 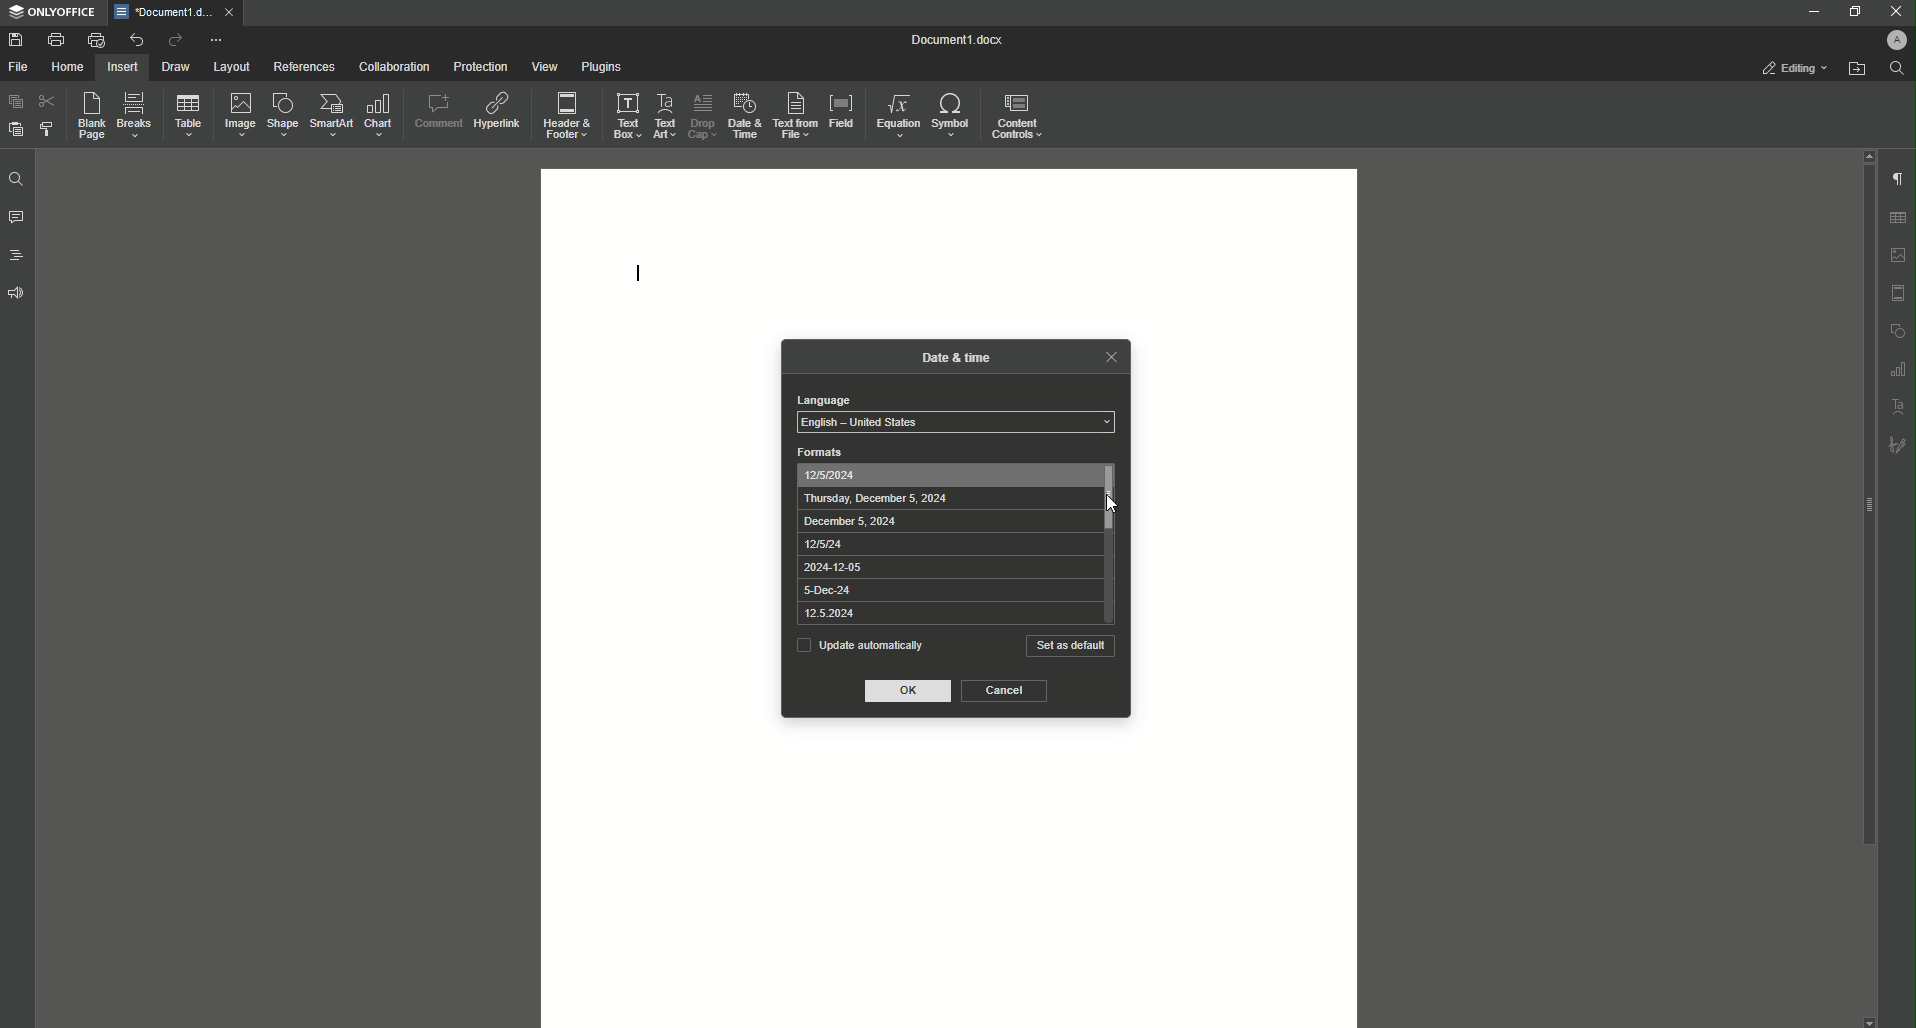 I want to click on Open from file, so click(x=1856, y=68).